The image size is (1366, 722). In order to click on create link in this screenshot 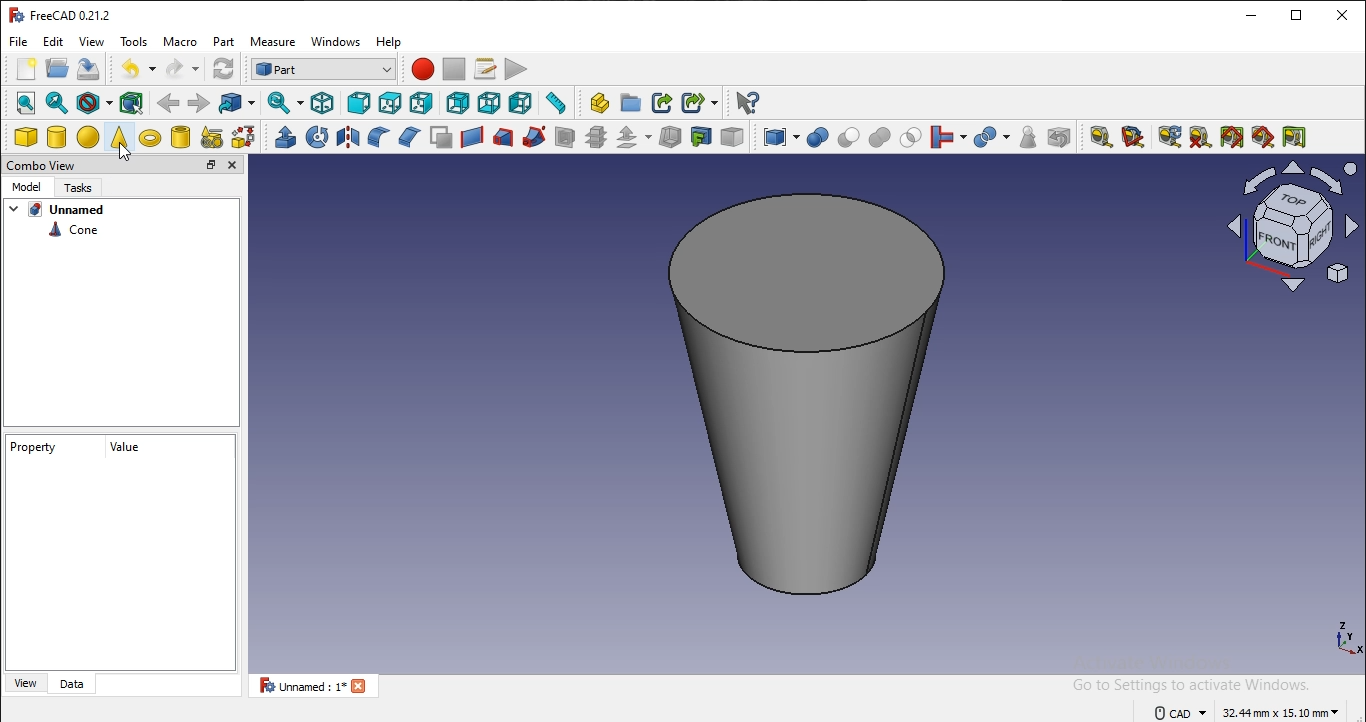, I will do `click(661, 102)`.